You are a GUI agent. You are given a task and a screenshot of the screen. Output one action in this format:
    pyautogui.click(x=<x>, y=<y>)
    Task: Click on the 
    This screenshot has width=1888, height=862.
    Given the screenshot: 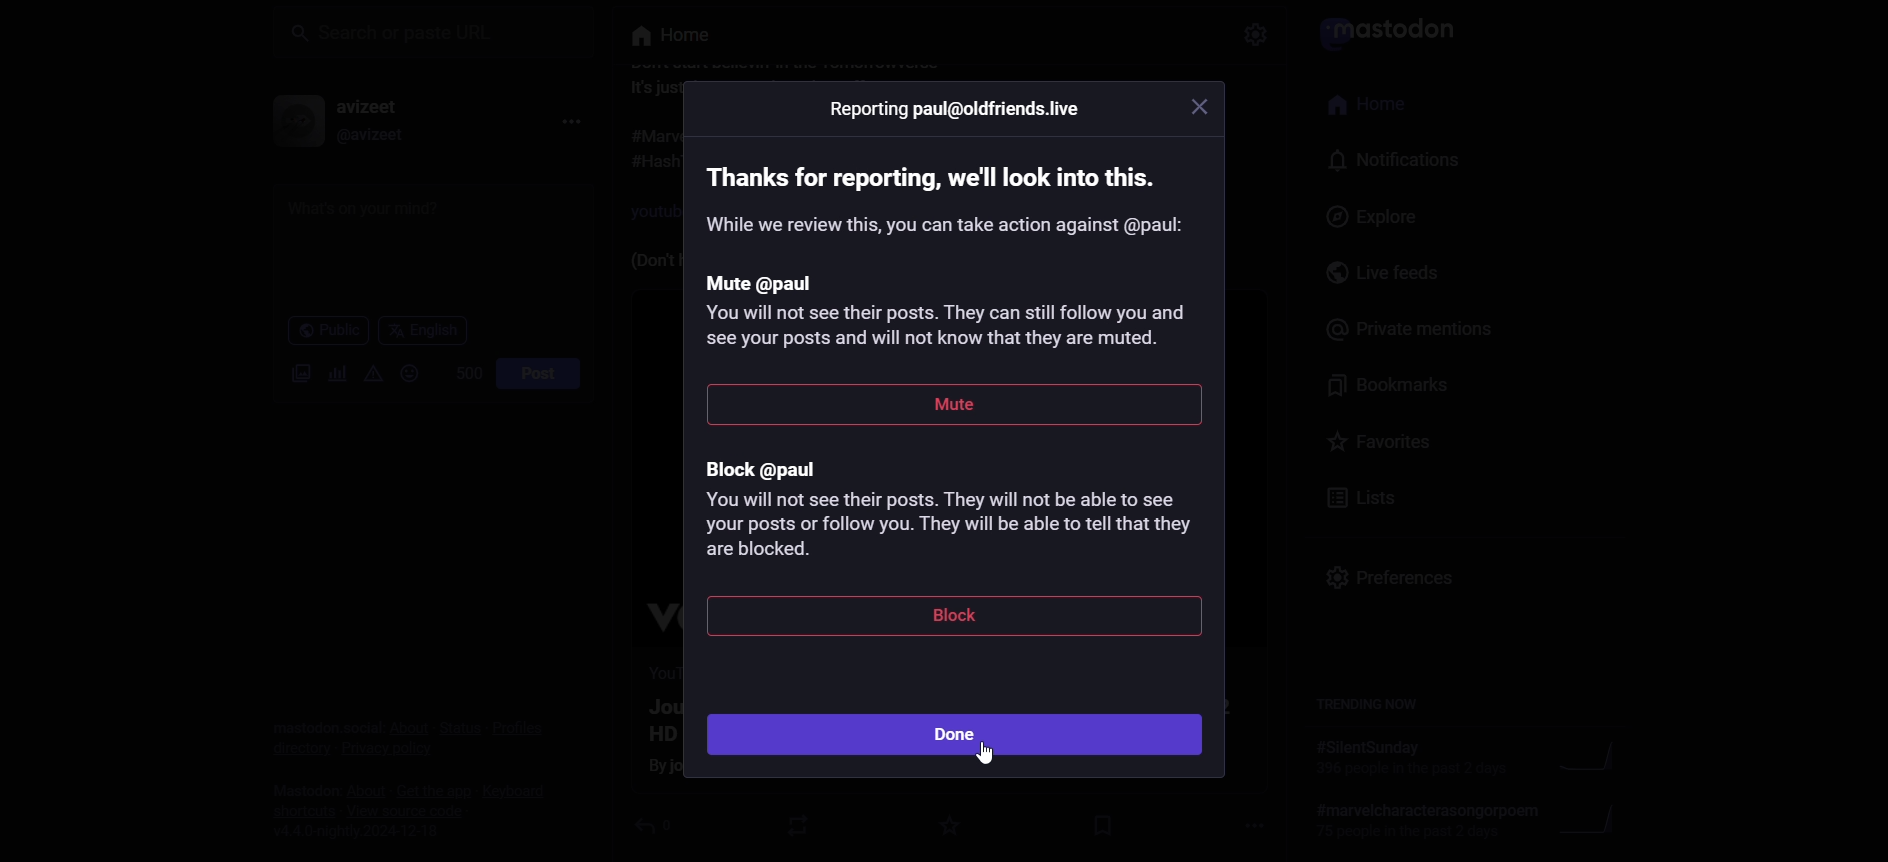 What is the action you would take?
    pyautogui.click(x=988, y=755)
    